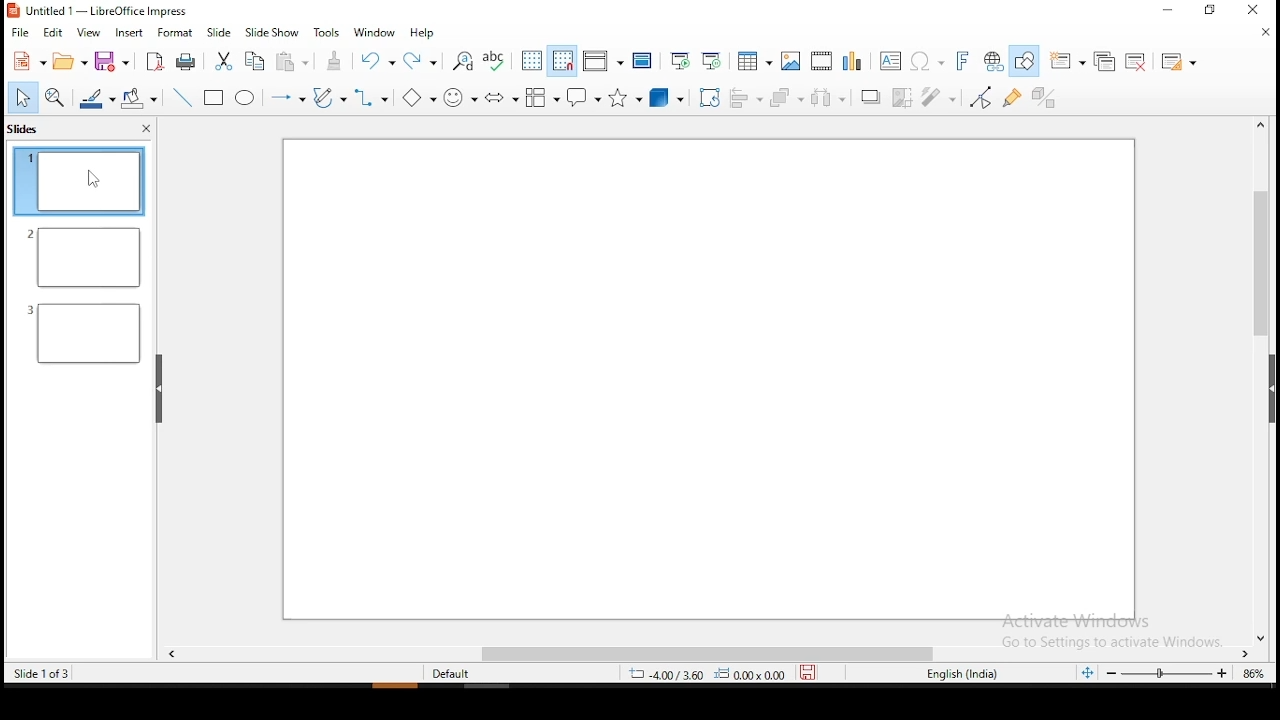 The image size is (1280, 720). I want to click on window, so click(376, 35).